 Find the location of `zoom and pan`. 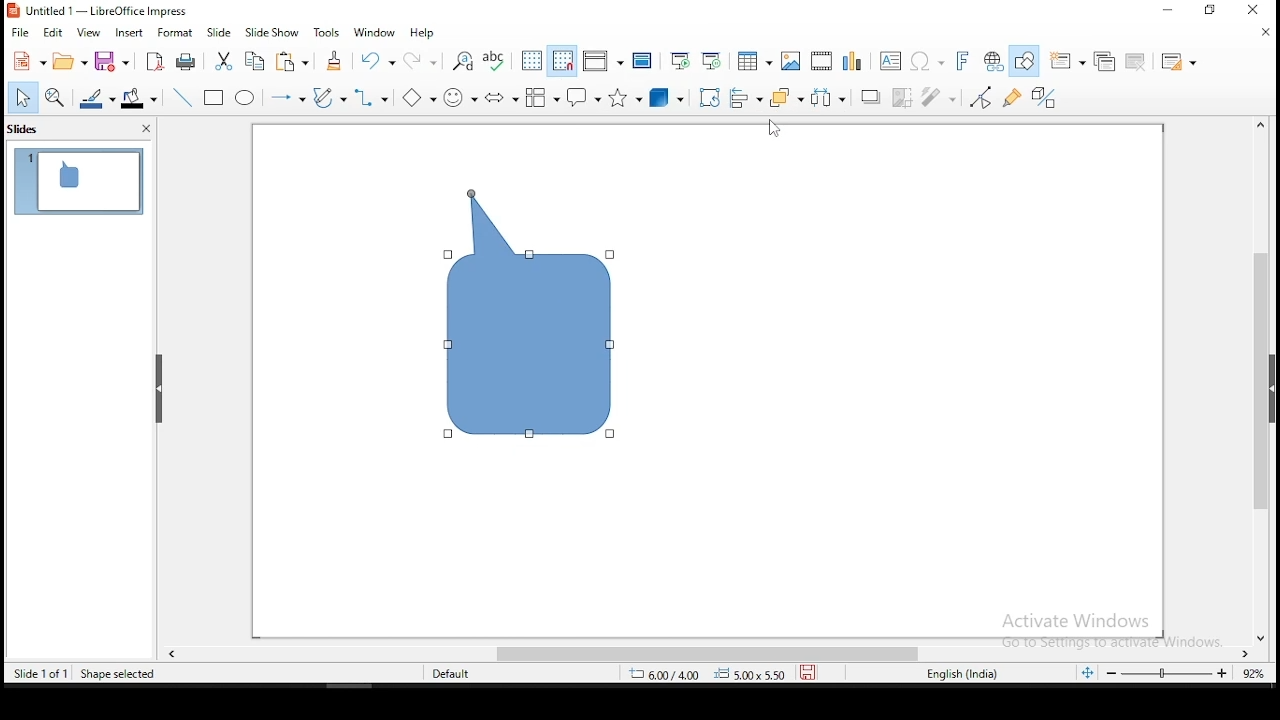

zoom and pan is located at coordinates (56, 99).